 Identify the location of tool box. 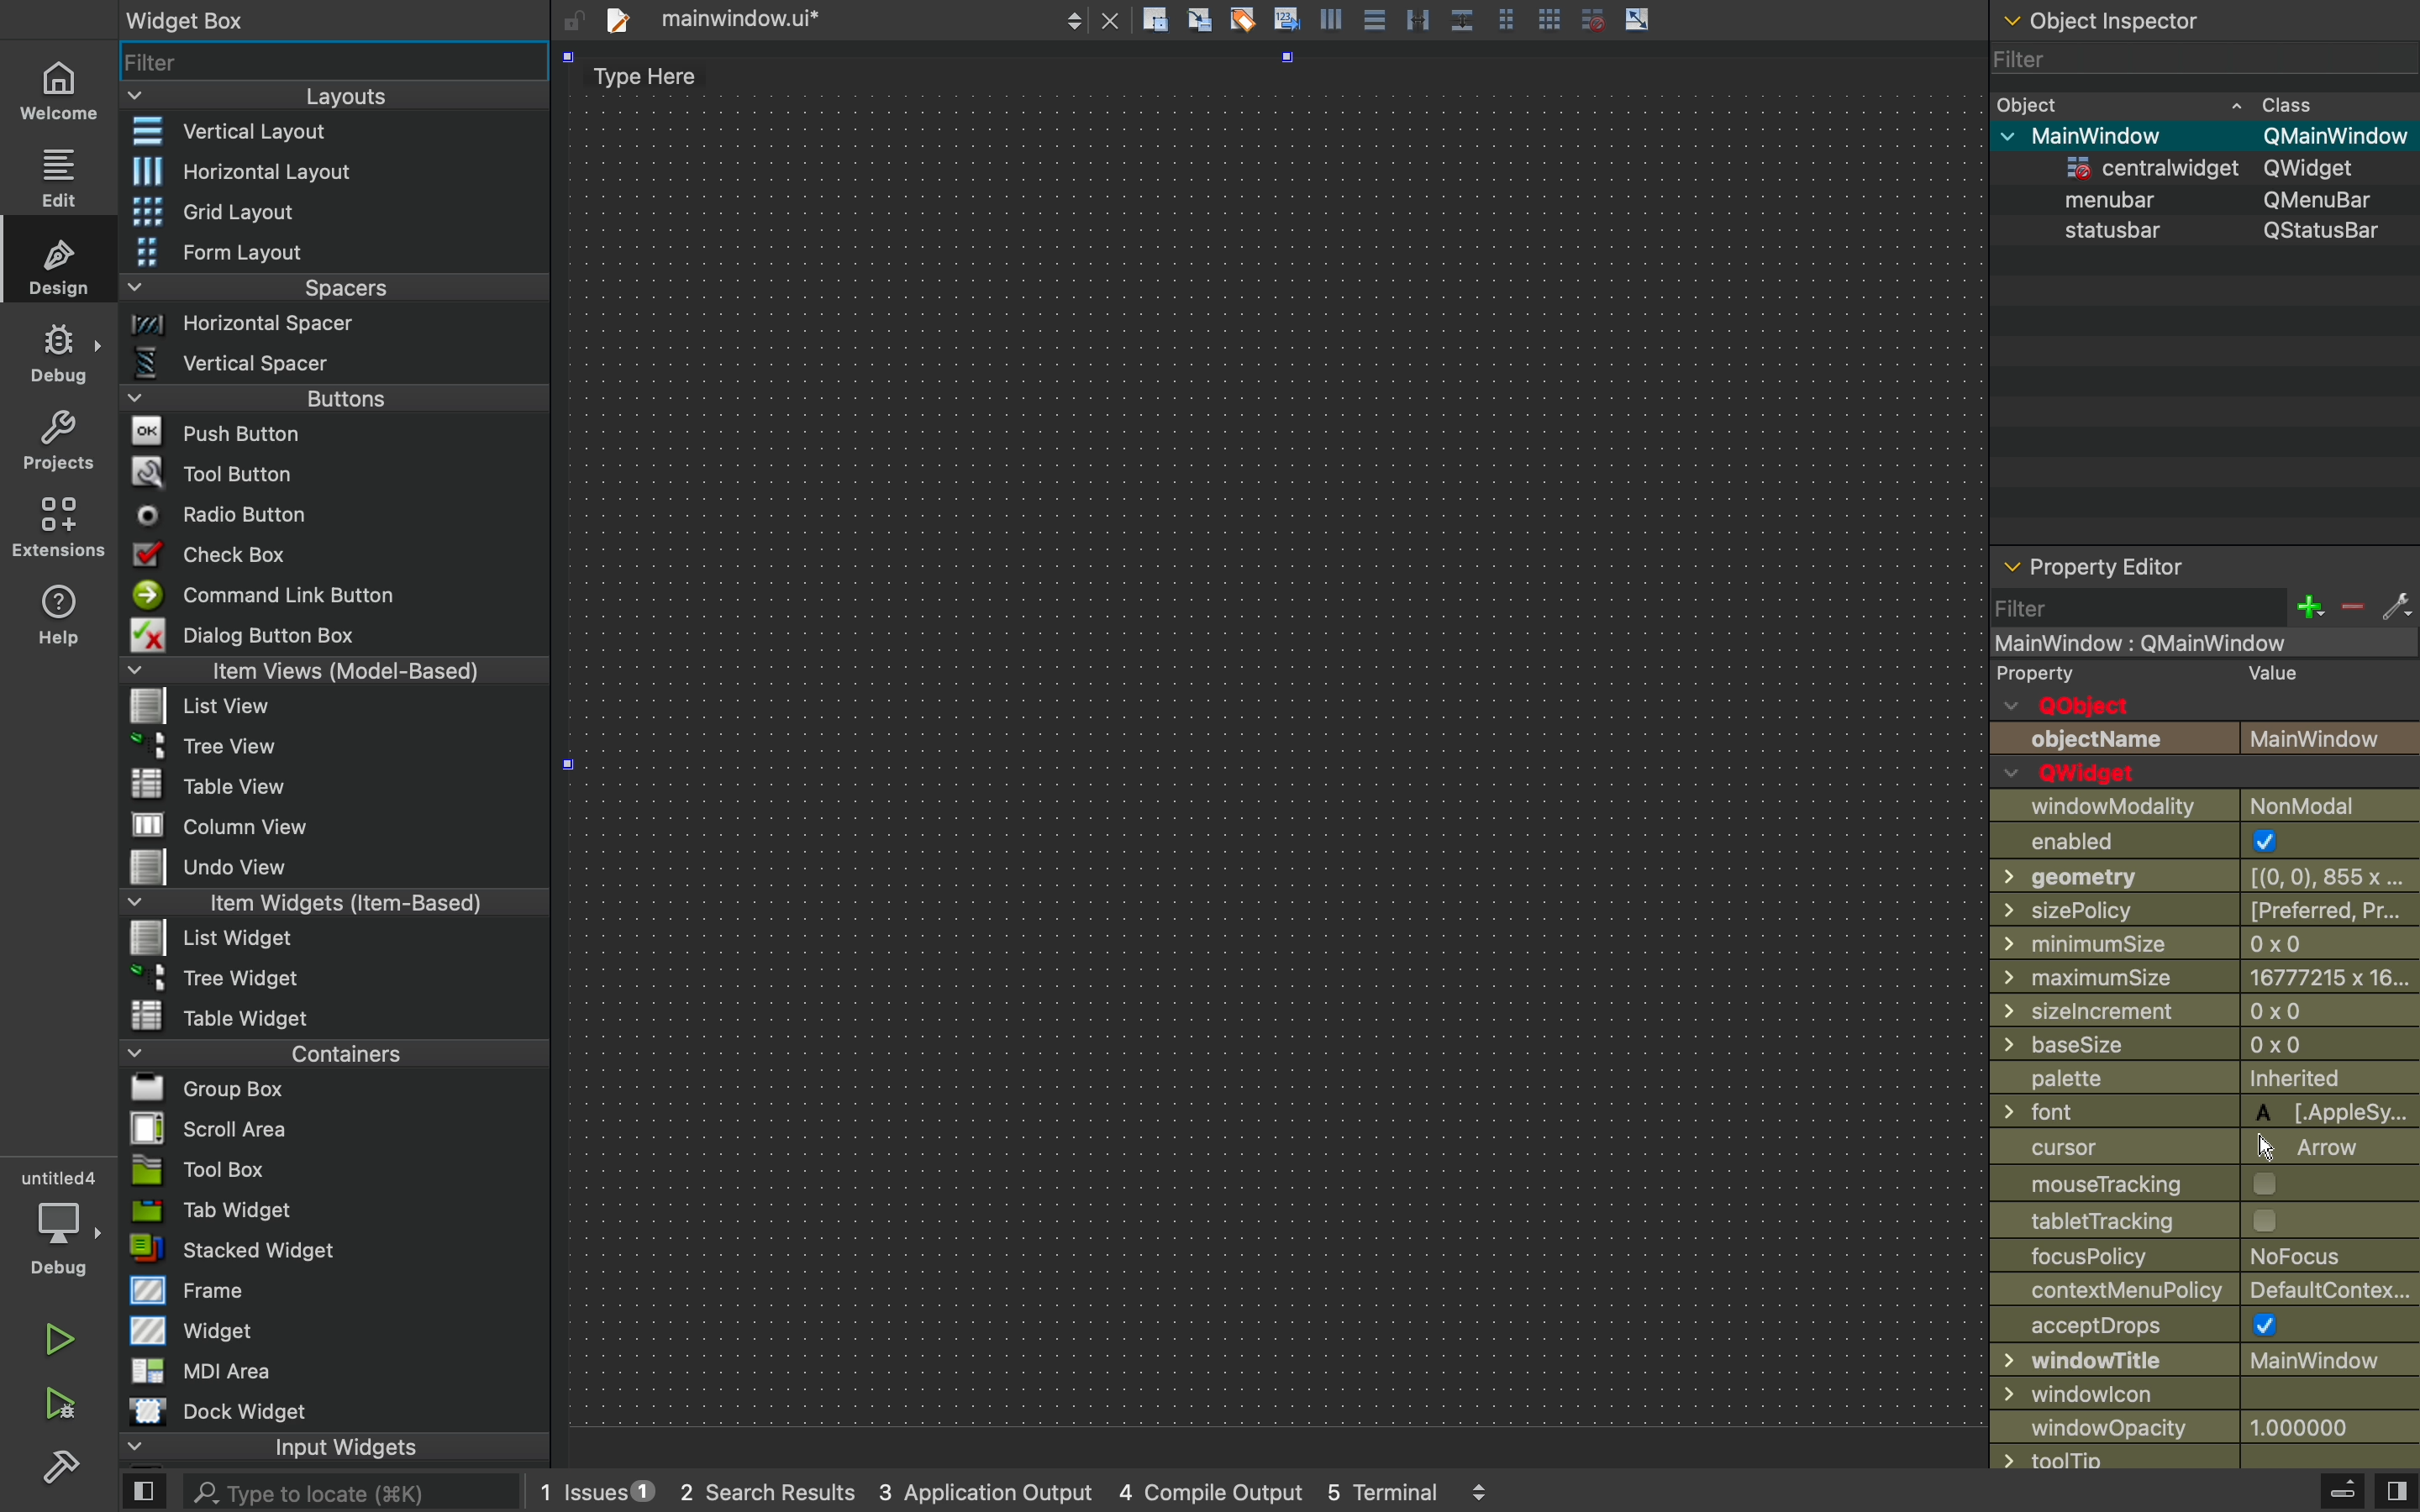
(338, 1171).